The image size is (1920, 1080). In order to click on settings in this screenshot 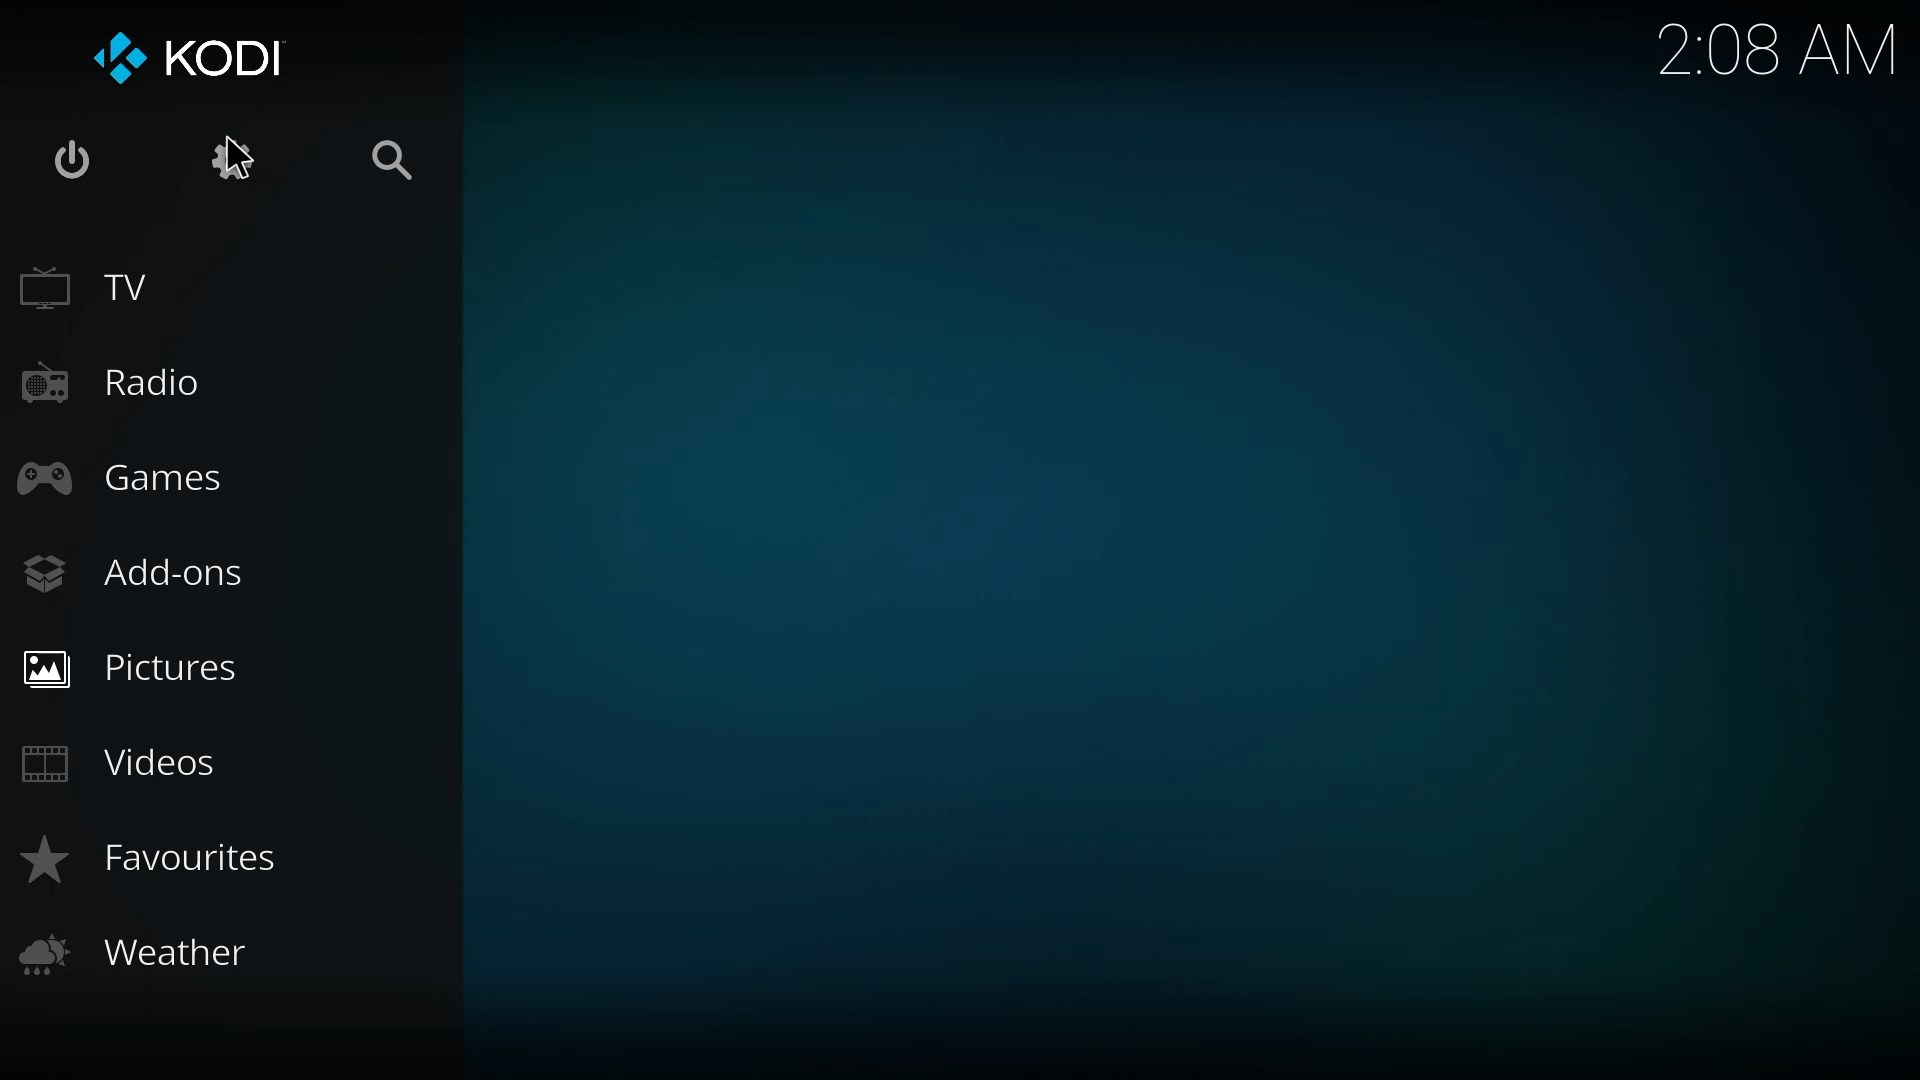, I will do `click(237, 159)`.